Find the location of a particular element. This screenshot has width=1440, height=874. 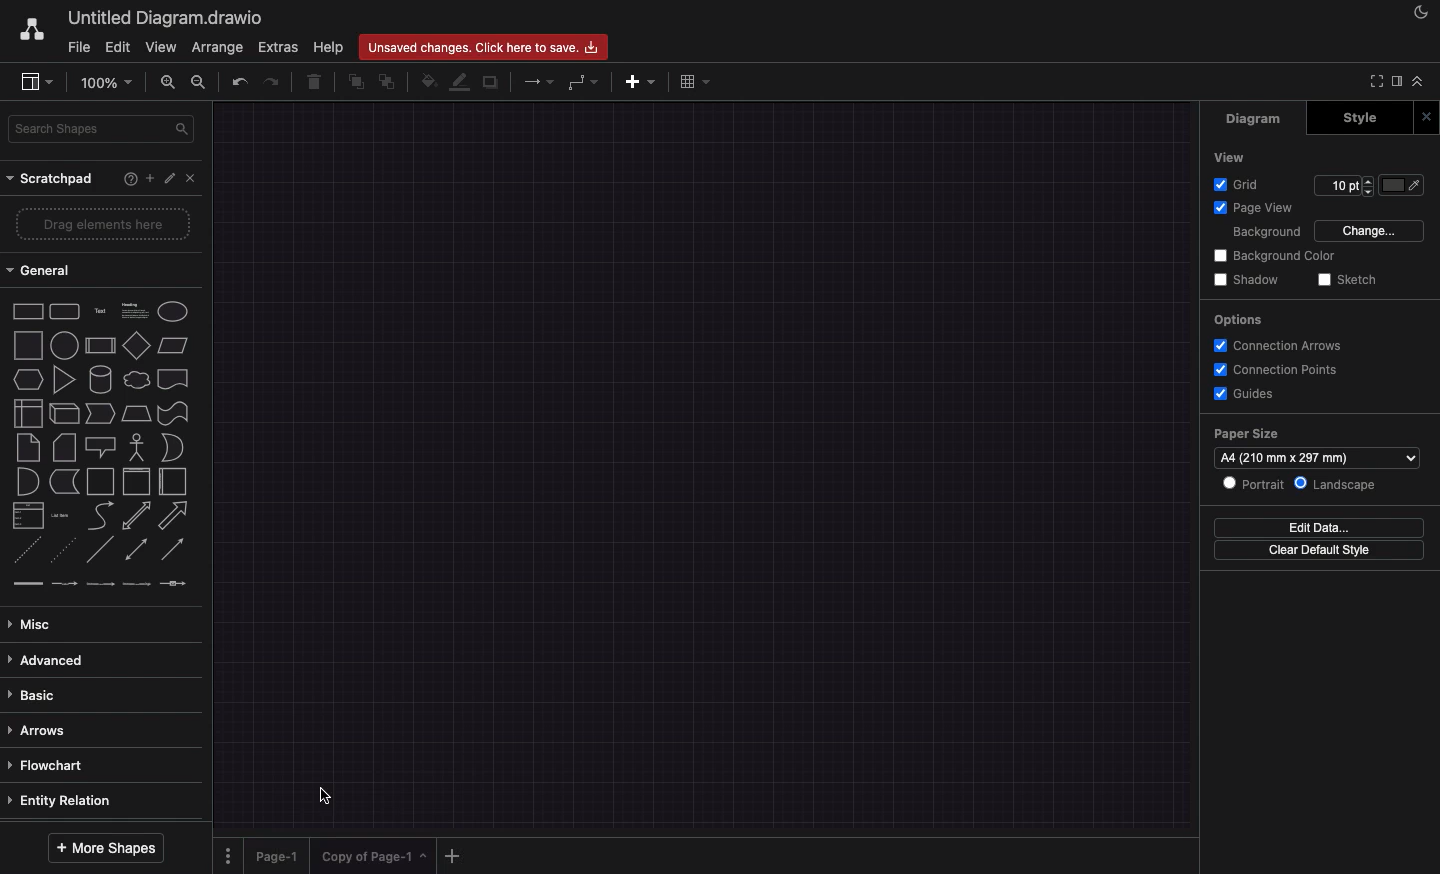

document is located at coordinates (174, 378).